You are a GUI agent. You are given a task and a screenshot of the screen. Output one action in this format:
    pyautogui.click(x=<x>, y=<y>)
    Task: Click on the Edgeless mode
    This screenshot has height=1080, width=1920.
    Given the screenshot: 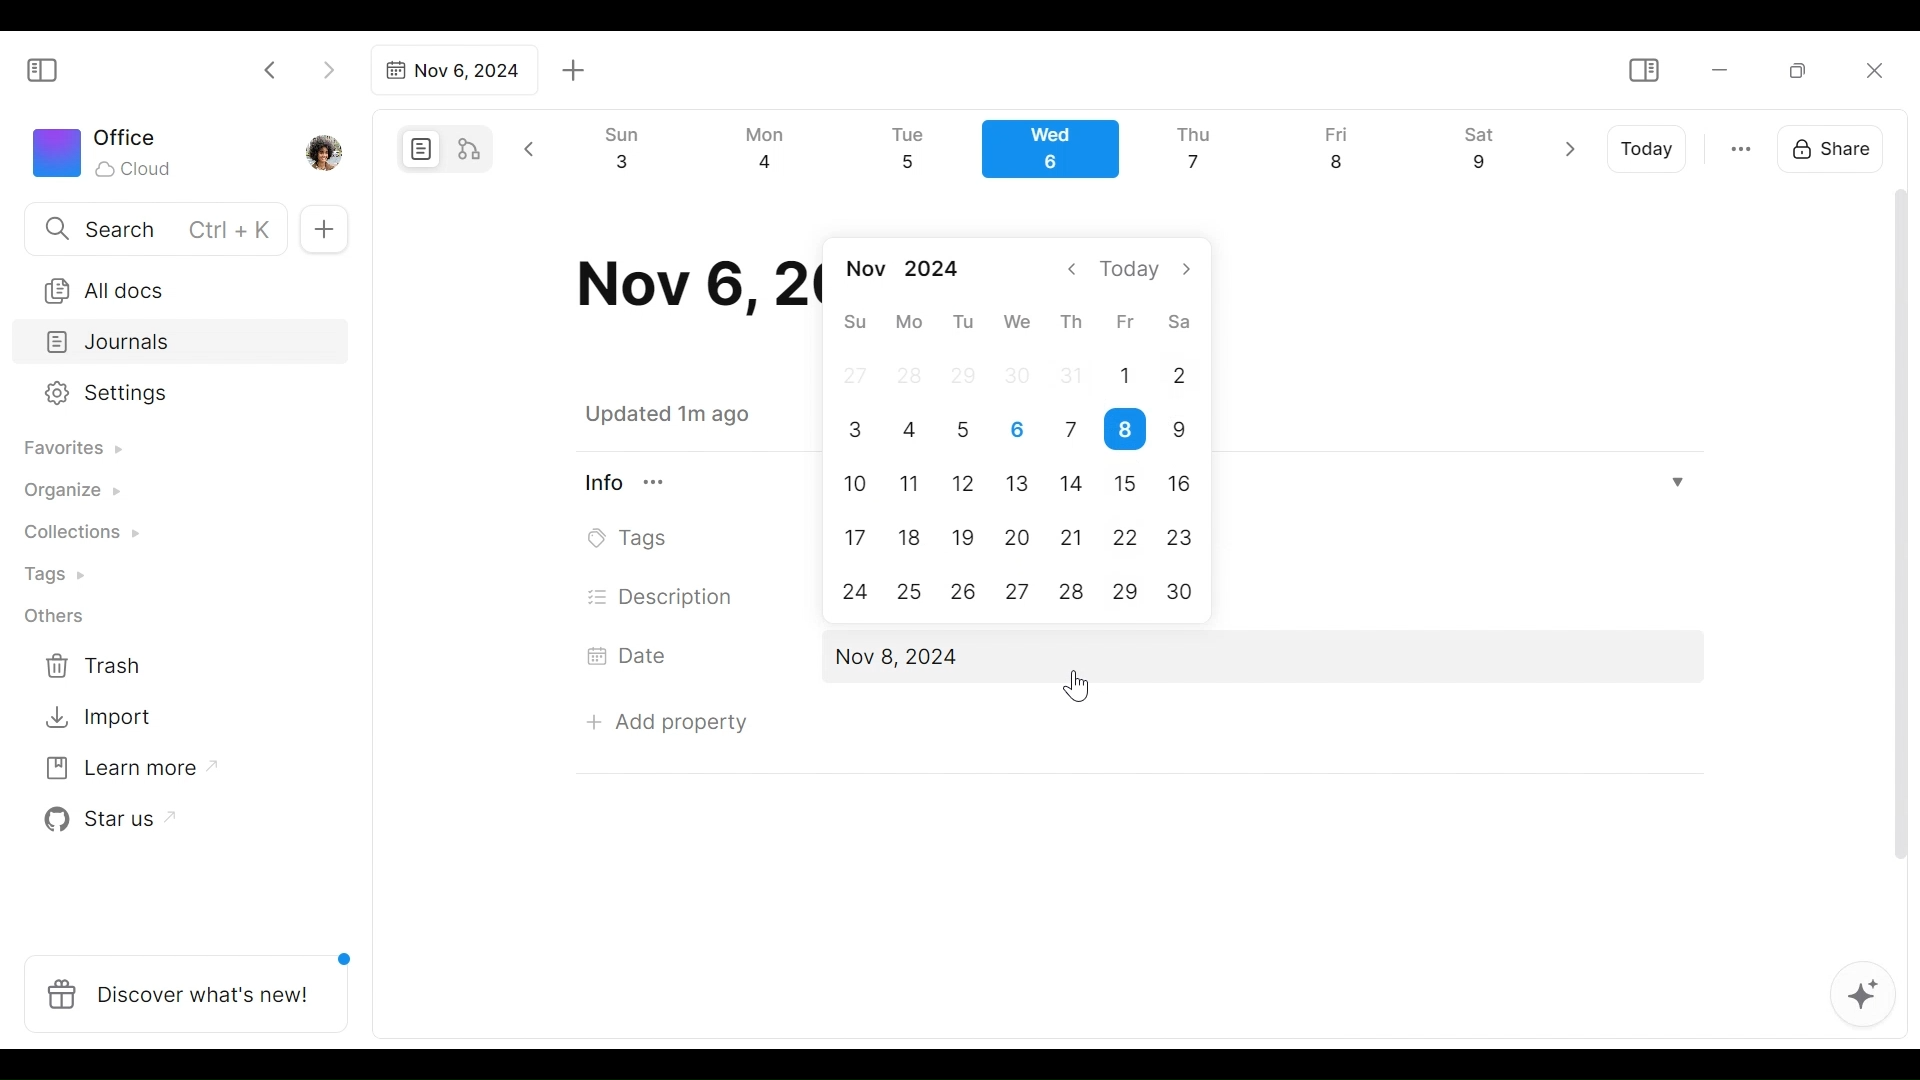 What is the action you would take?
    pyautogui.click(x=471, y=148)
    